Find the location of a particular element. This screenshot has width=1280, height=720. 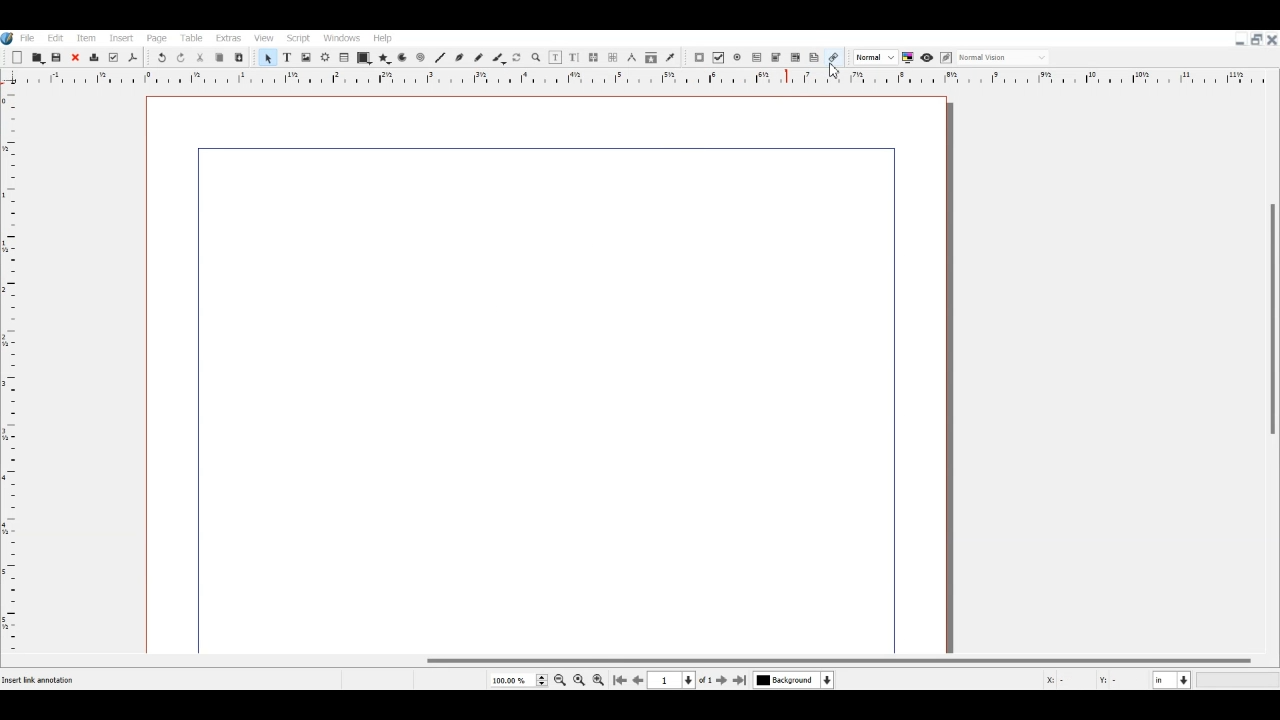

Shape is located at coordinates (364, 58).